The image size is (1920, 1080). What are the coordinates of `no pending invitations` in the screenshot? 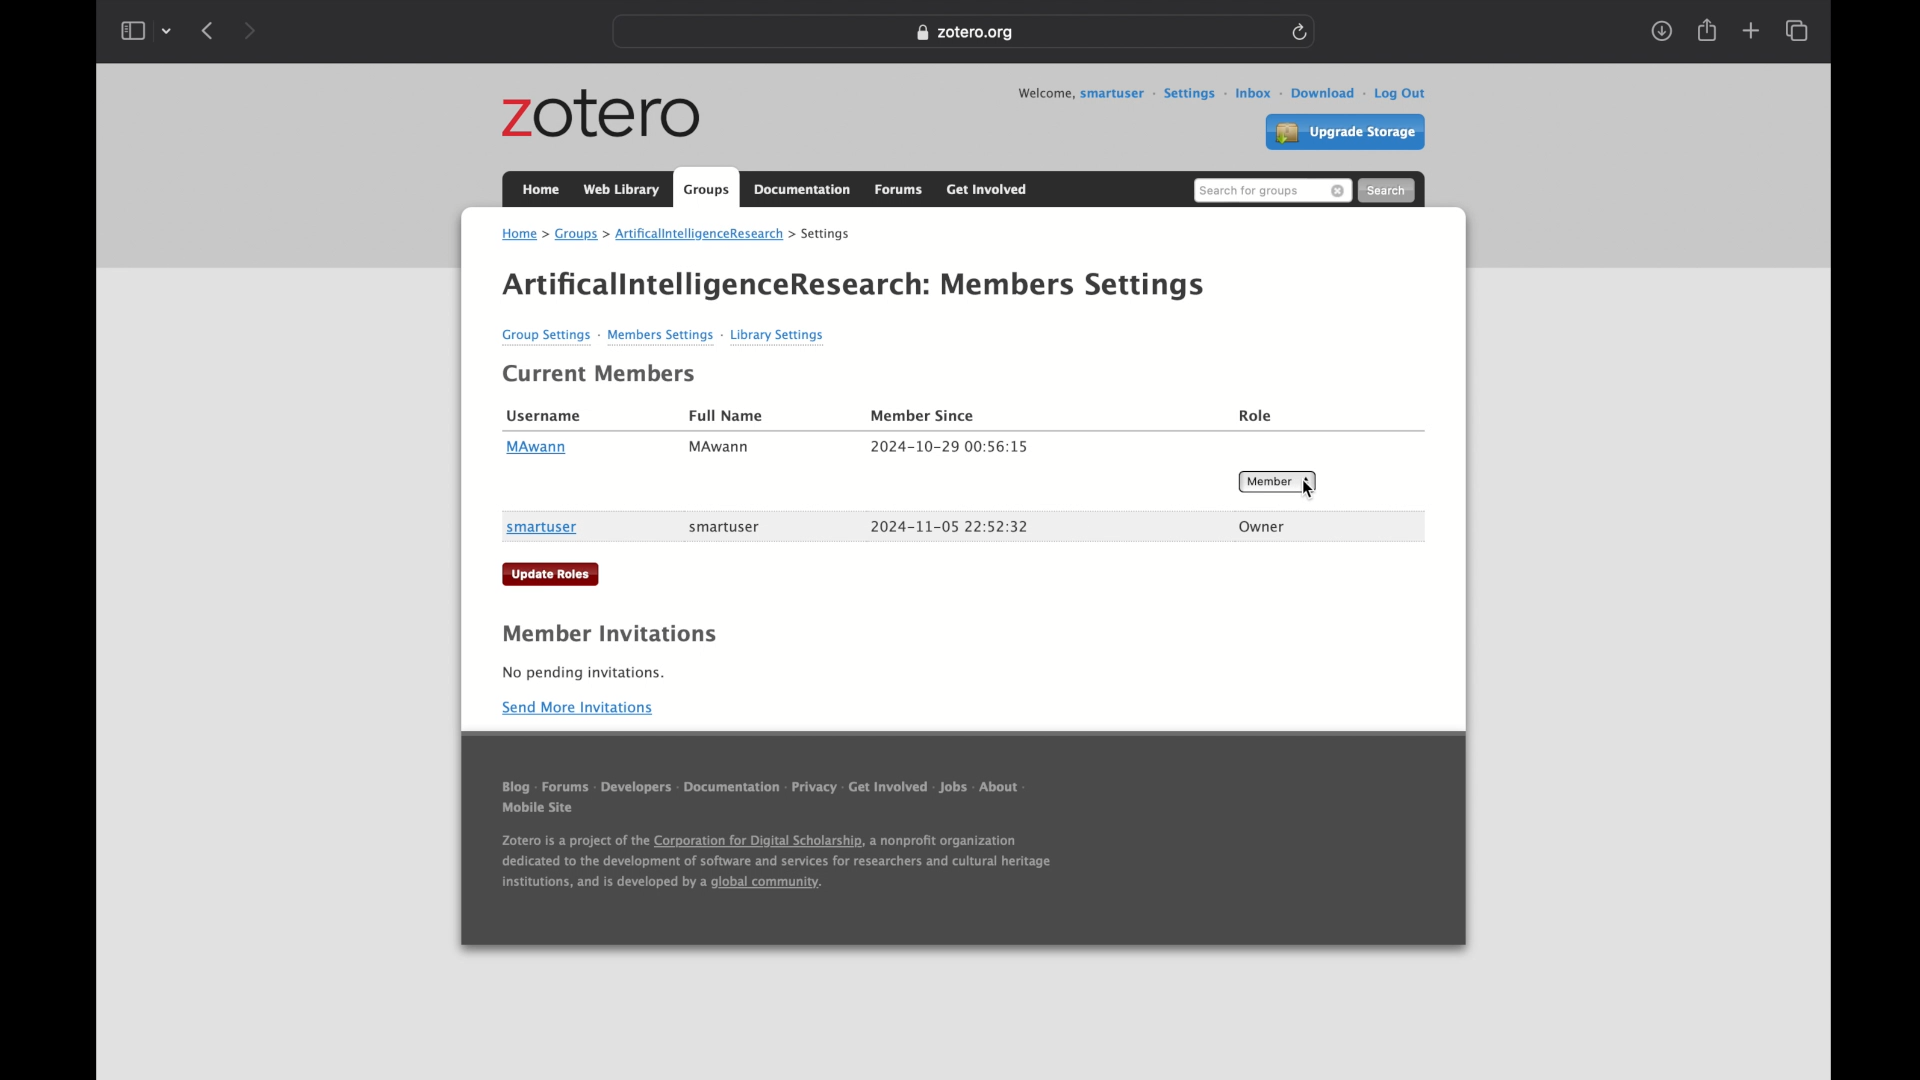 It's located at (583, 673).